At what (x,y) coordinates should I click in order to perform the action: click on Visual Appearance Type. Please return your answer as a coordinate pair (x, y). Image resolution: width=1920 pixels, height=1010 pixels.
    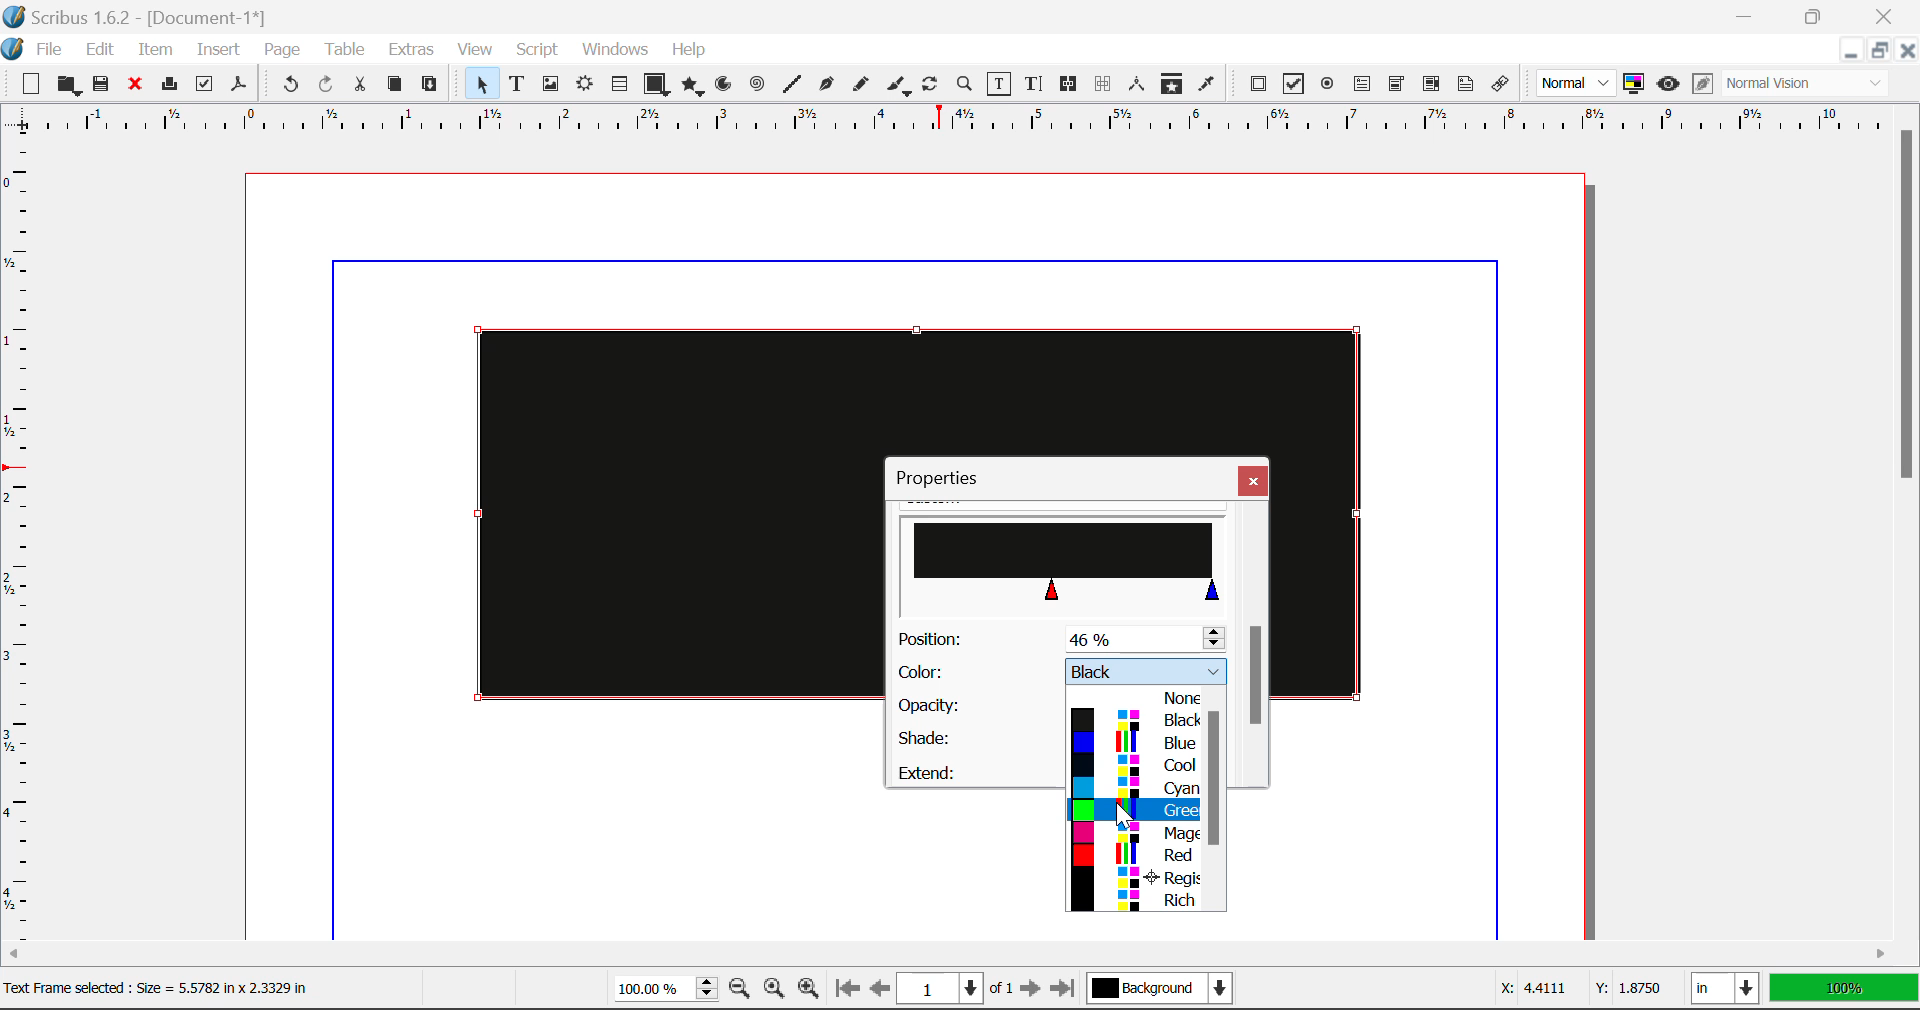
    Looking at the image, I should click on (1807, 85).